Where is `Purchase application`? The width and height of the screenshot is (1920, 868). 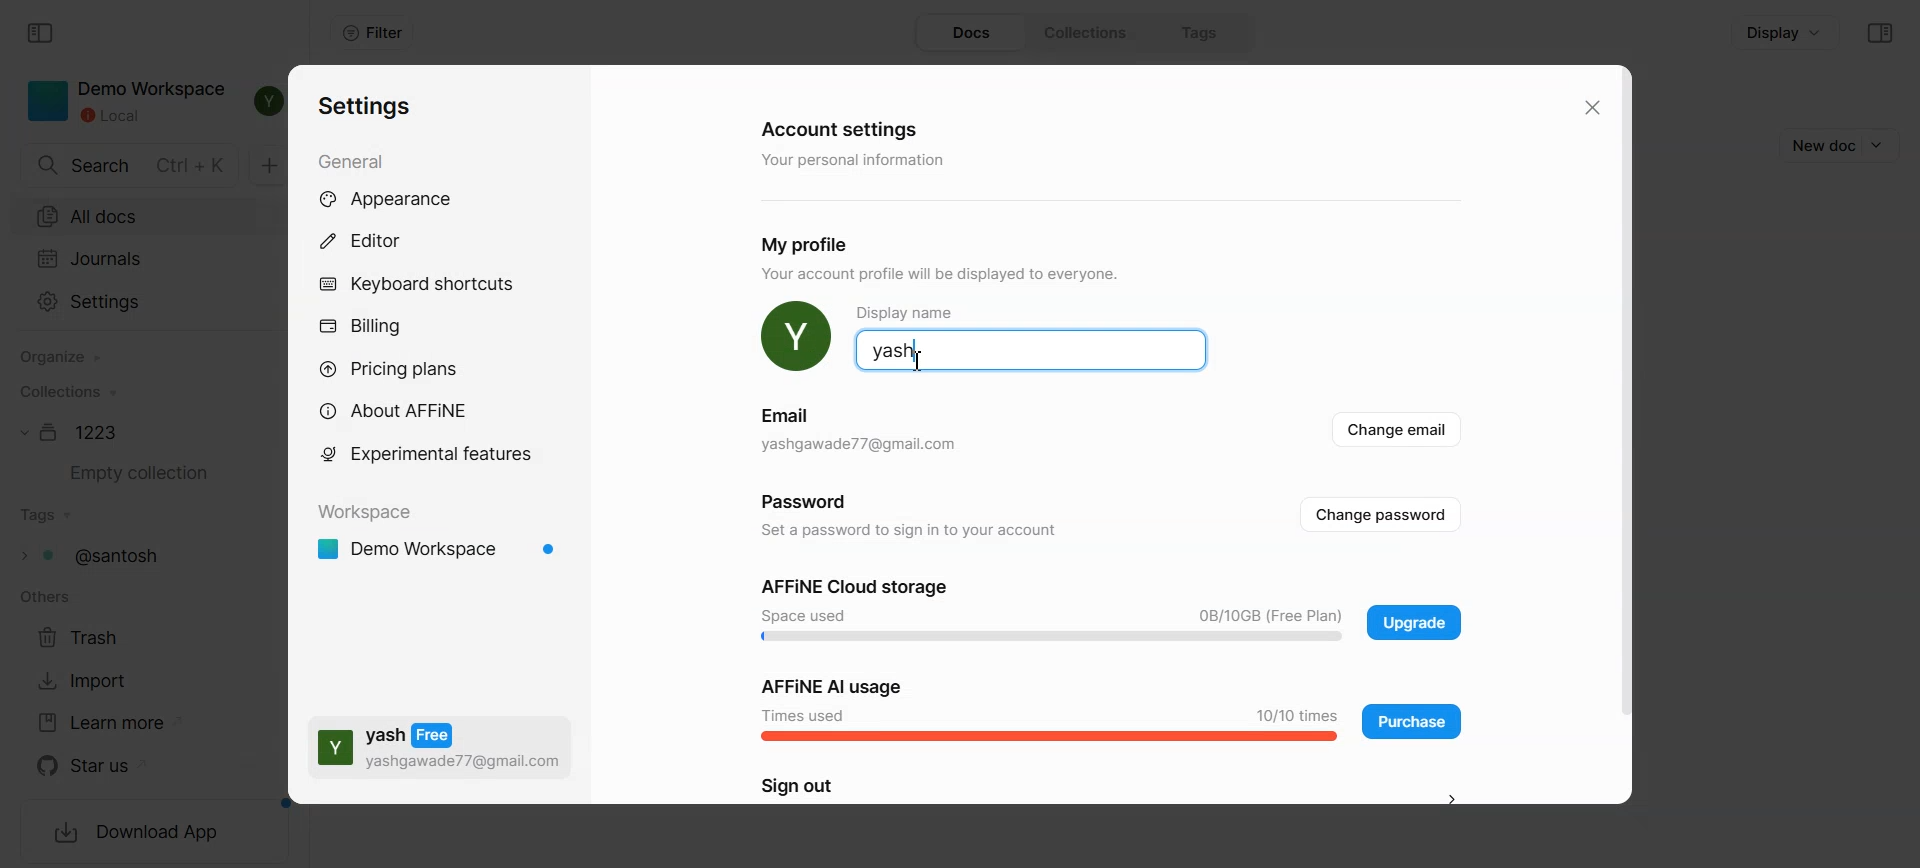
Purchase application is located at coordinates (1412, 720).